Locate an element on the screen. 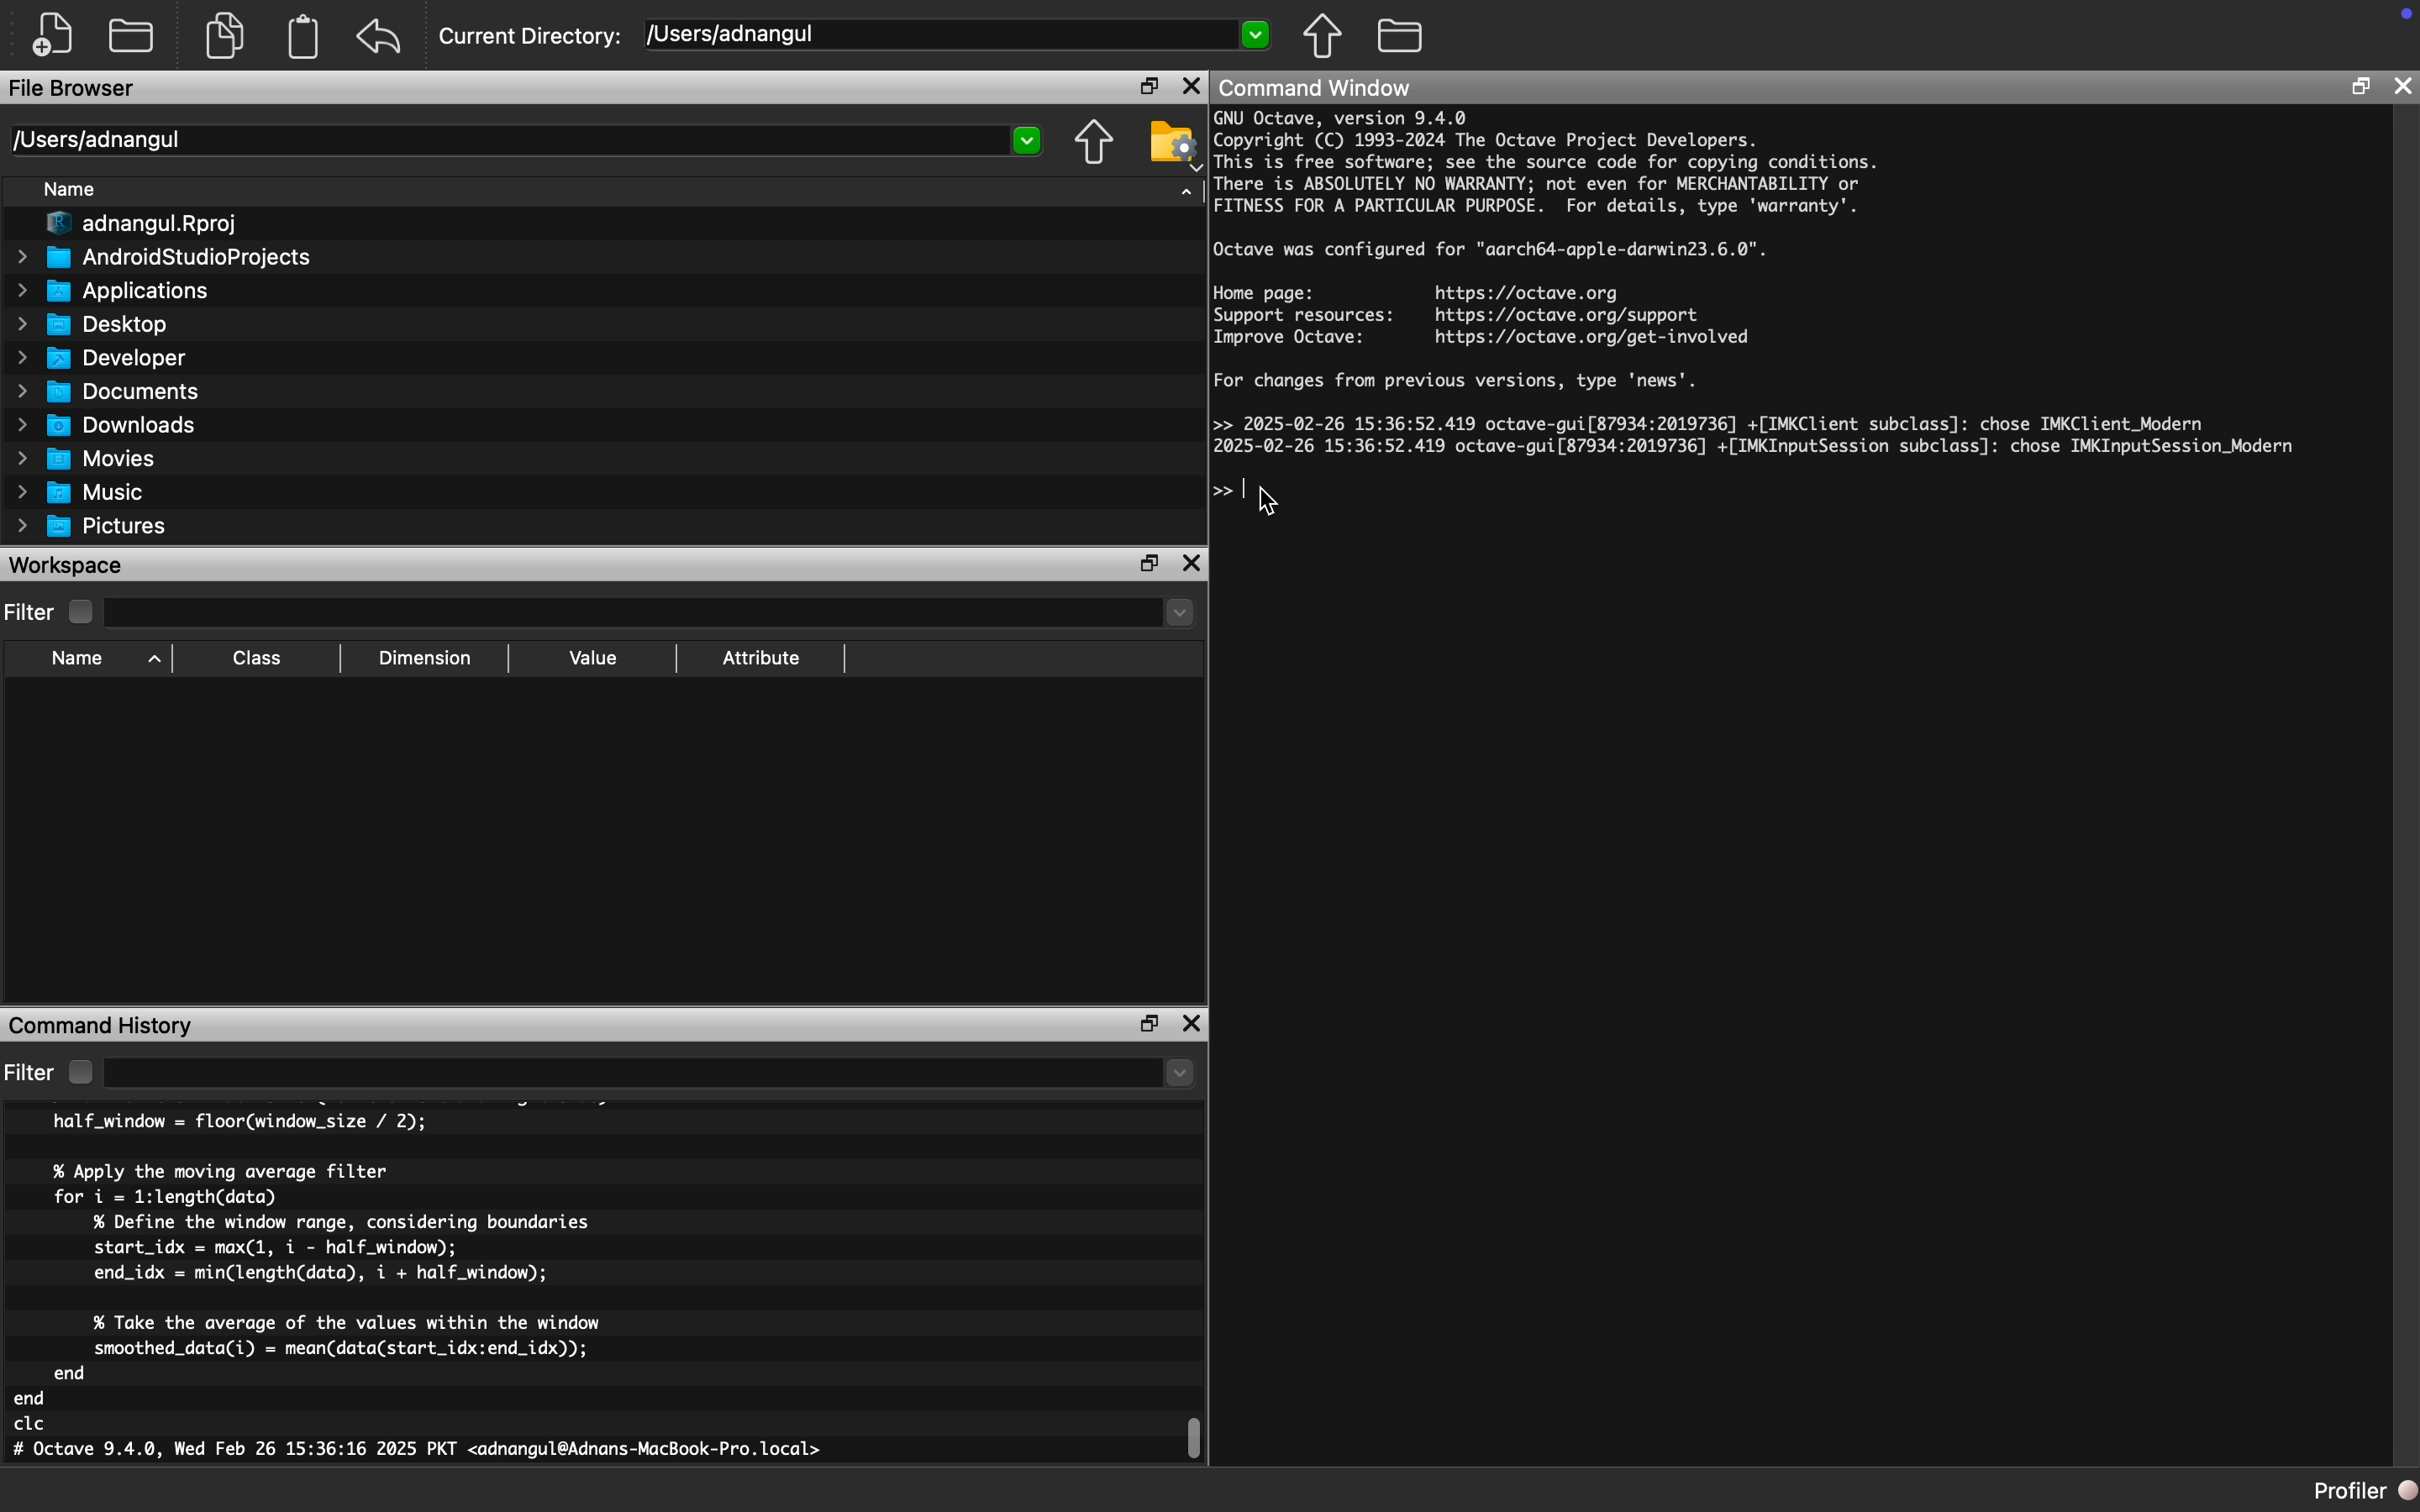  Scroll is located at coordinates (1201, 1433).